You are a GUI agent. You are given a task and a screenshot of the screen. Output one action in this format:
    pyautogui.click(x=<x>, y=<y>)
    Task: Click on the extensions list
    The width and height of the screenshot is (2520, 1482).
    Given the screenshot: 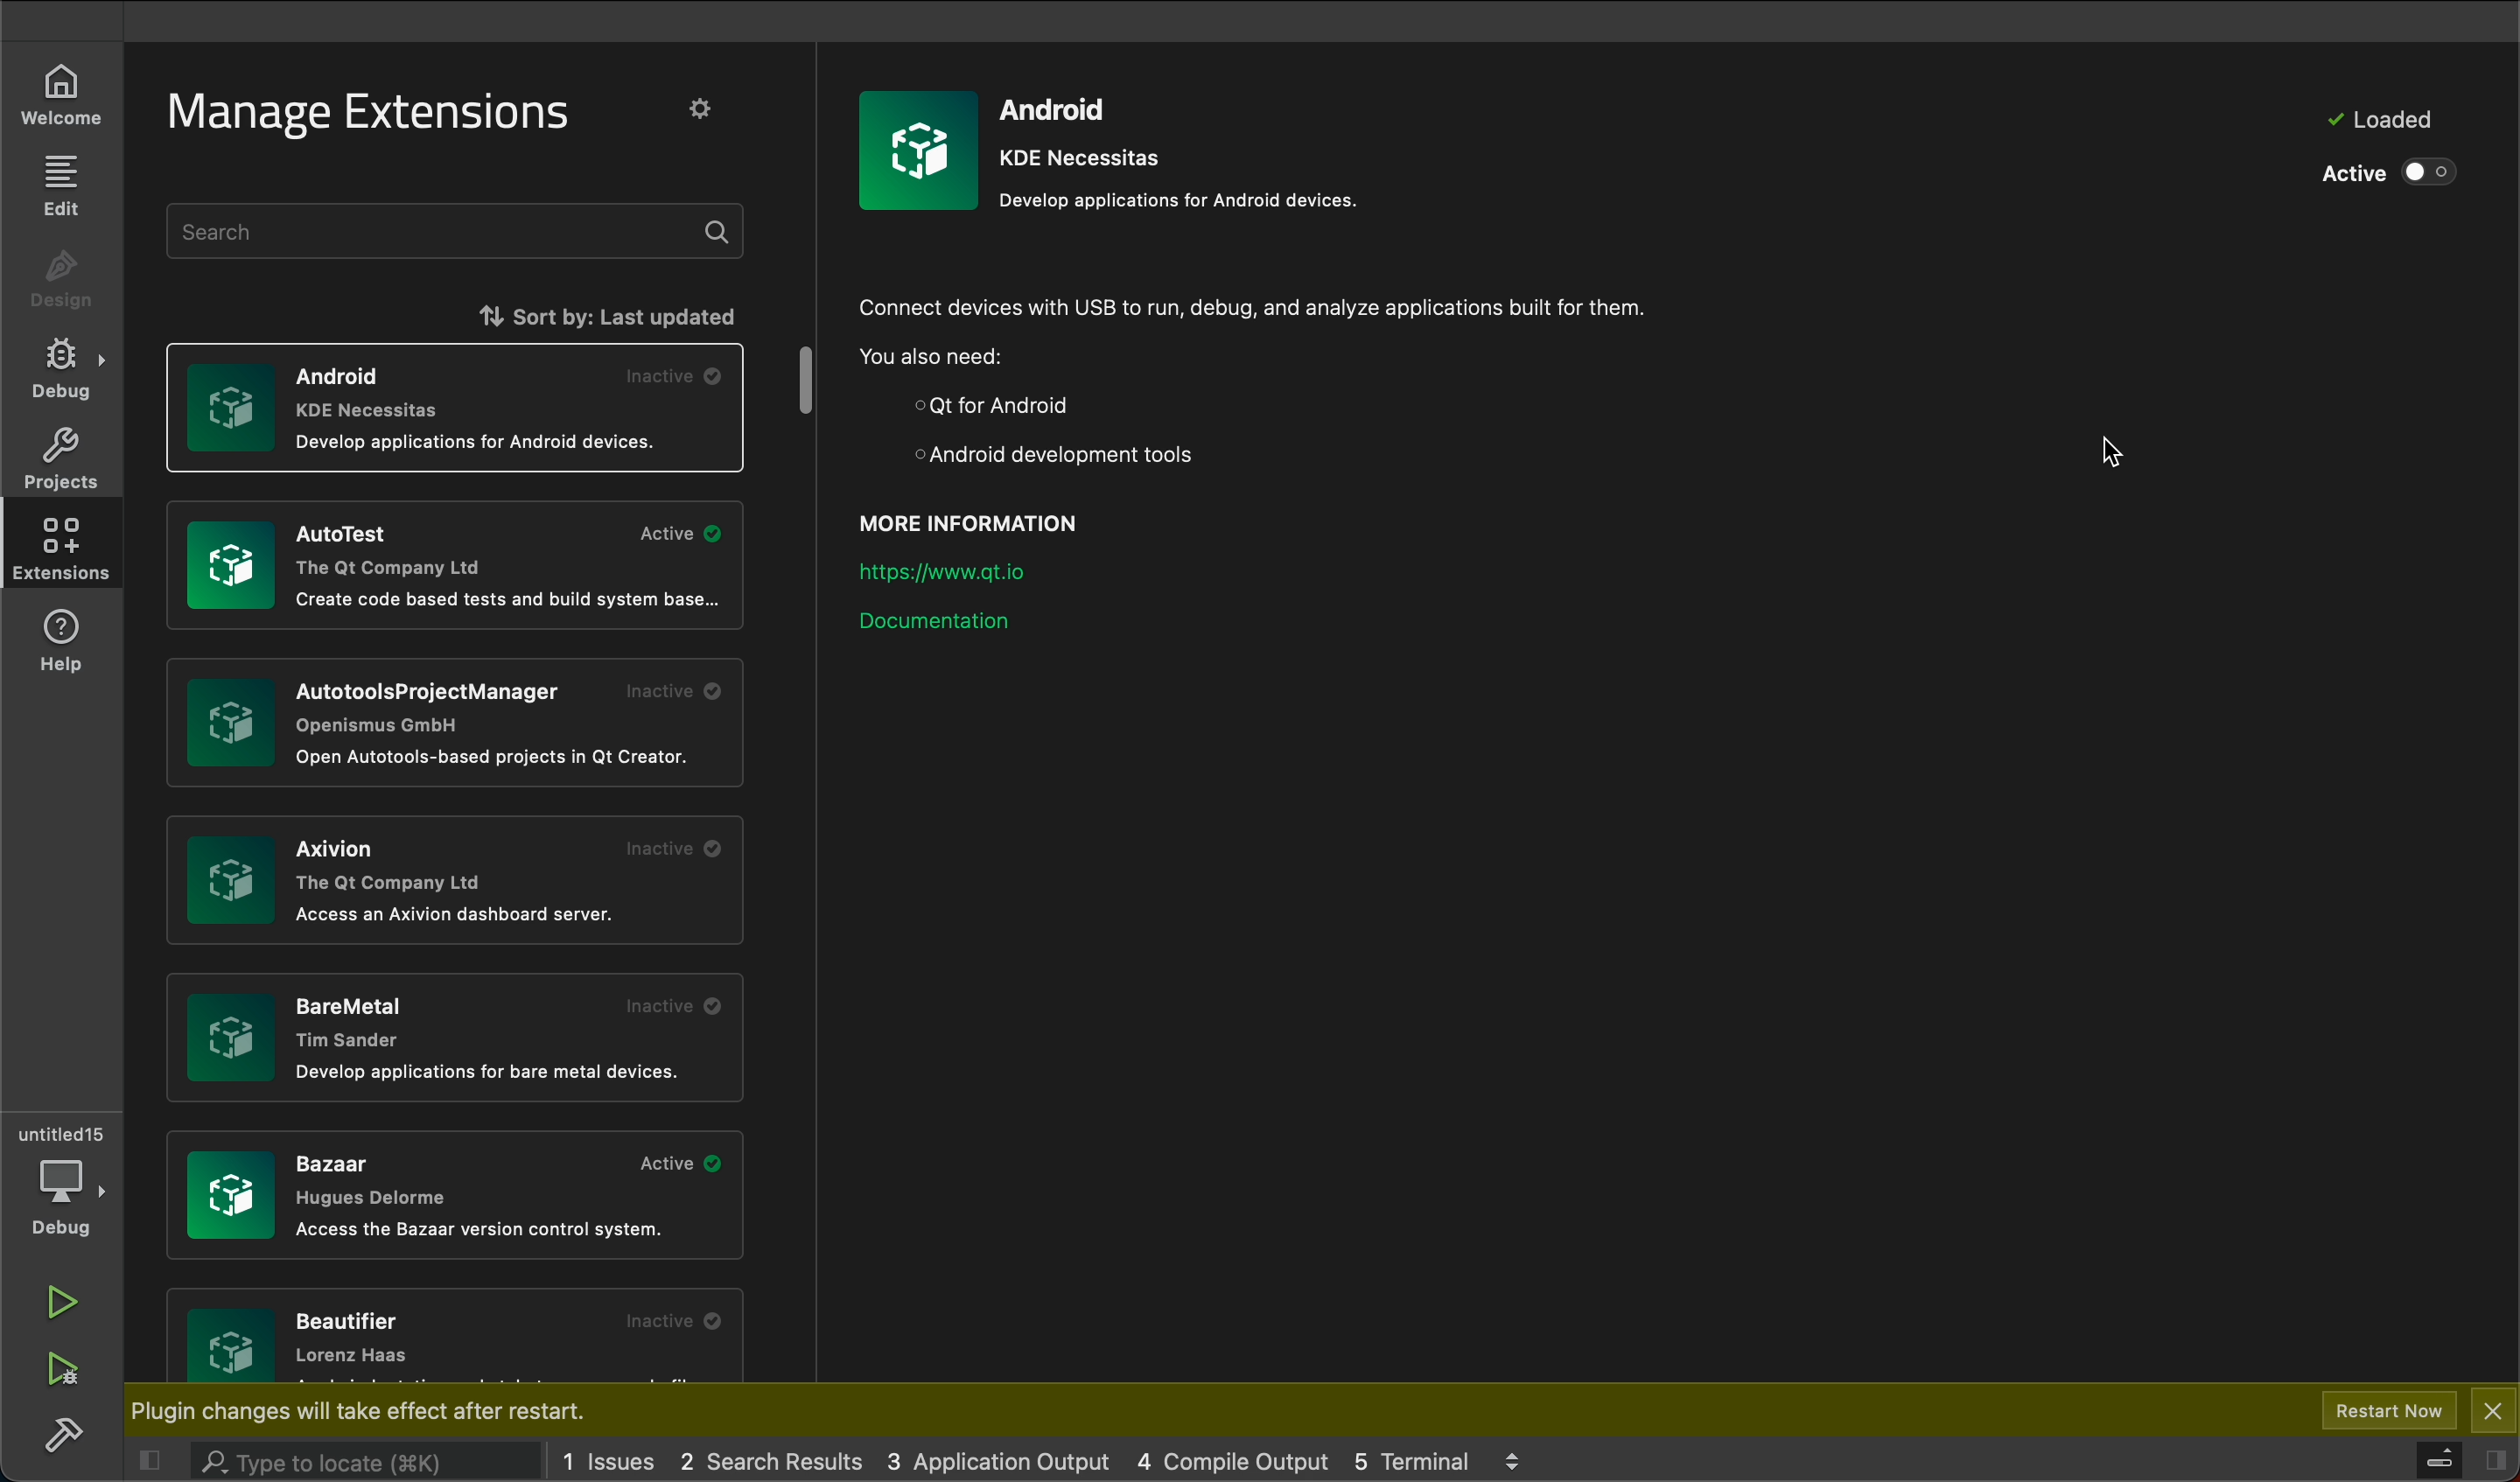 What is the action you would take?
    pyautogui.click(x=452, y=1033)
    